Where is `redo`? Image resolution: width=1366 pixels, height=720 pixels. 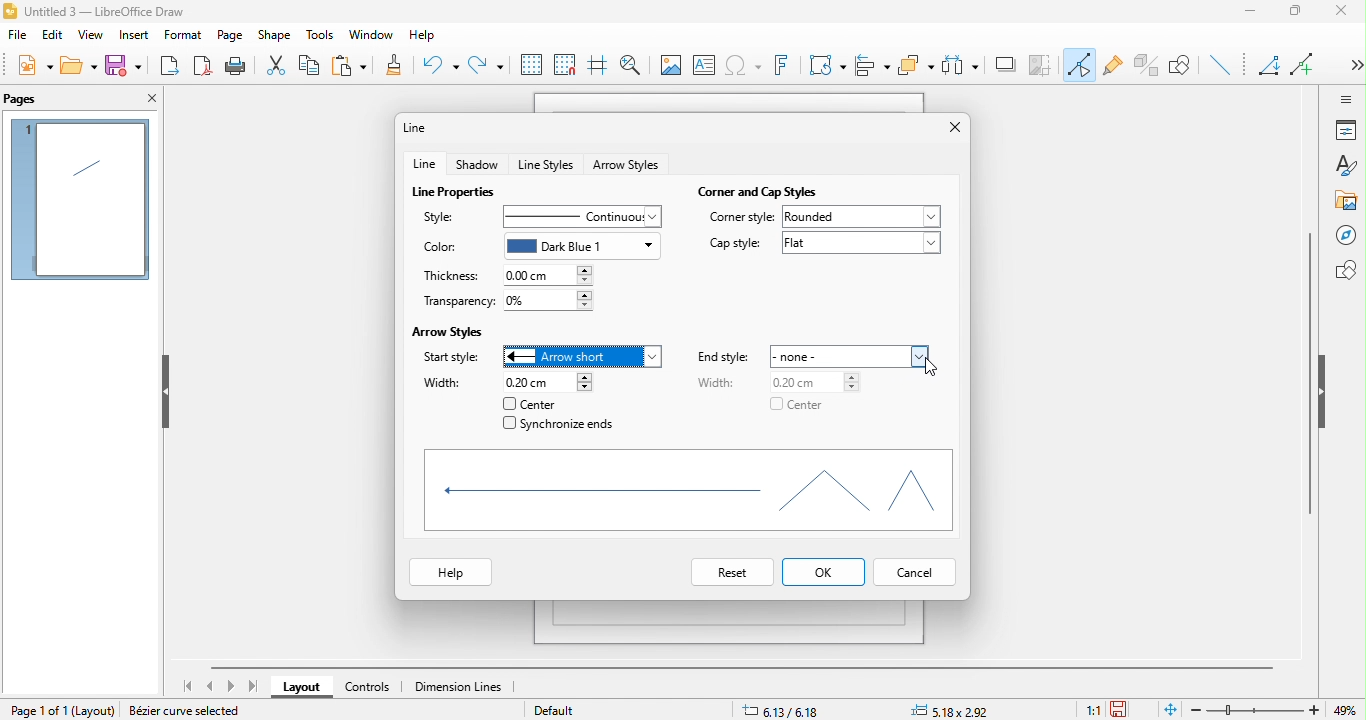
redo is located at coordinates (486, 61).